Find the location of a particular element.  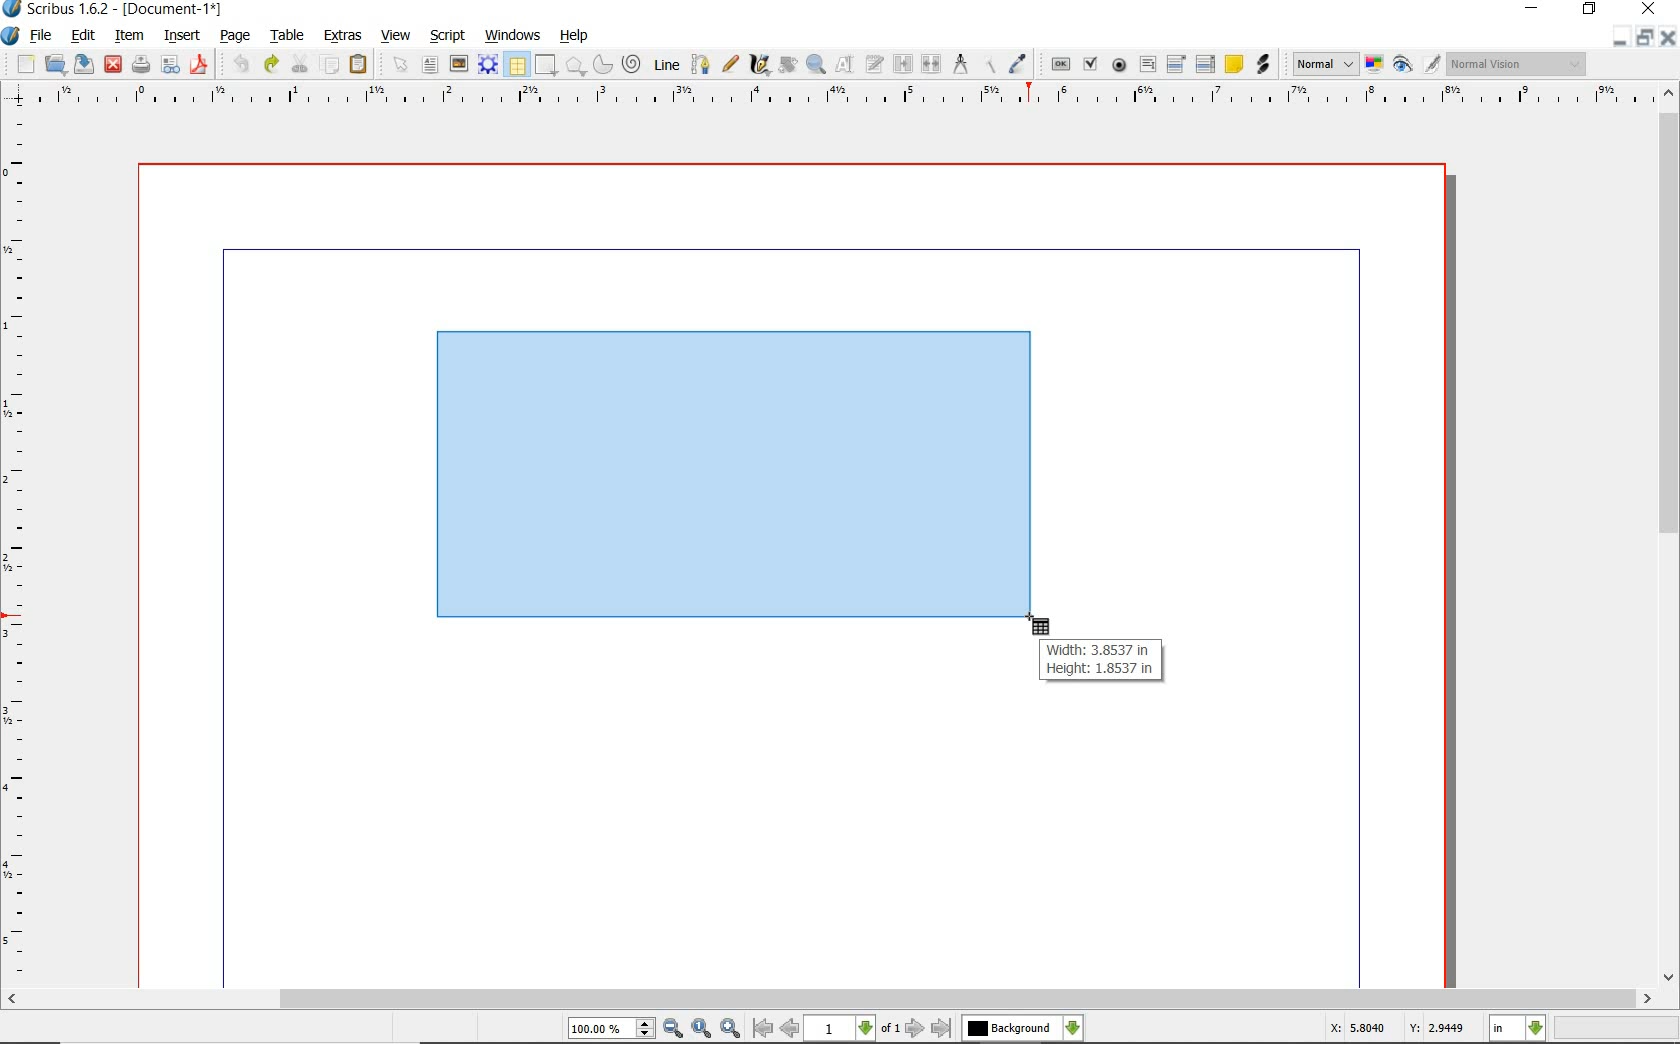

edit contents of frame is located at coordinates (845, 65).